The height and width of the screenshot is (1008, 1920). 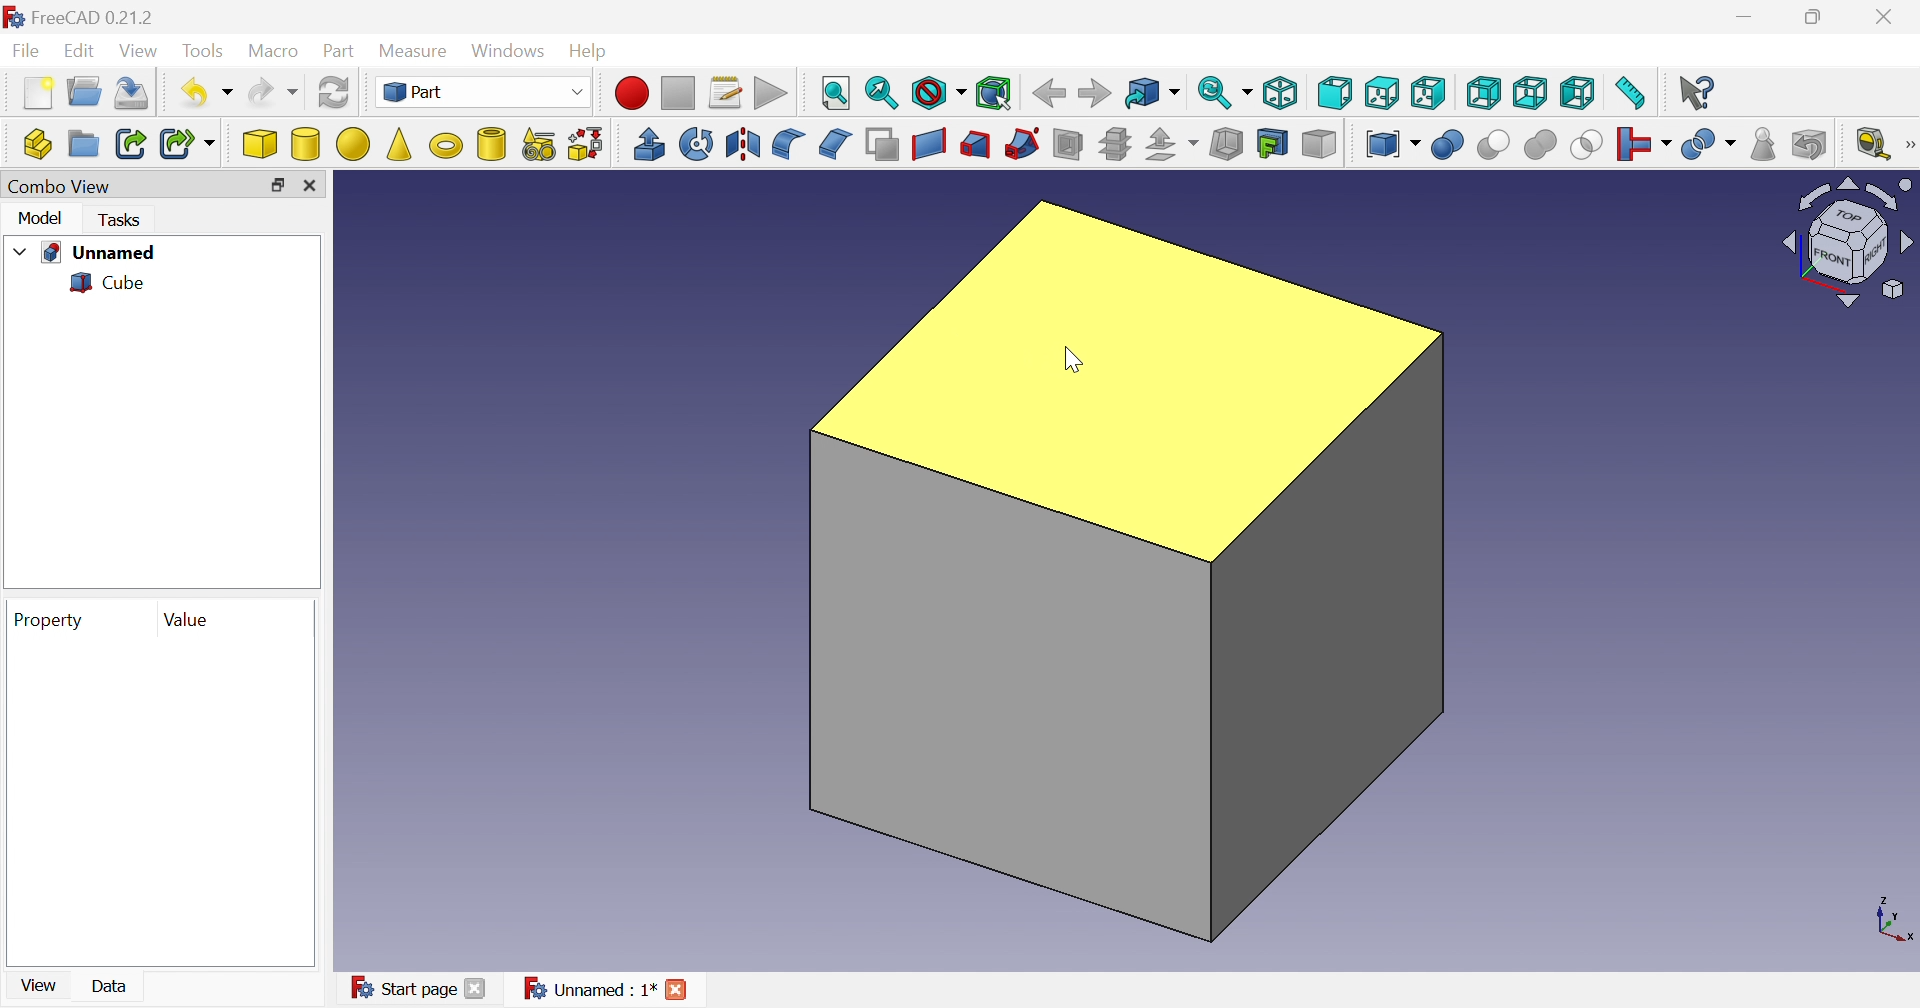 I want to click on Section, so click(x=1065, y=144).